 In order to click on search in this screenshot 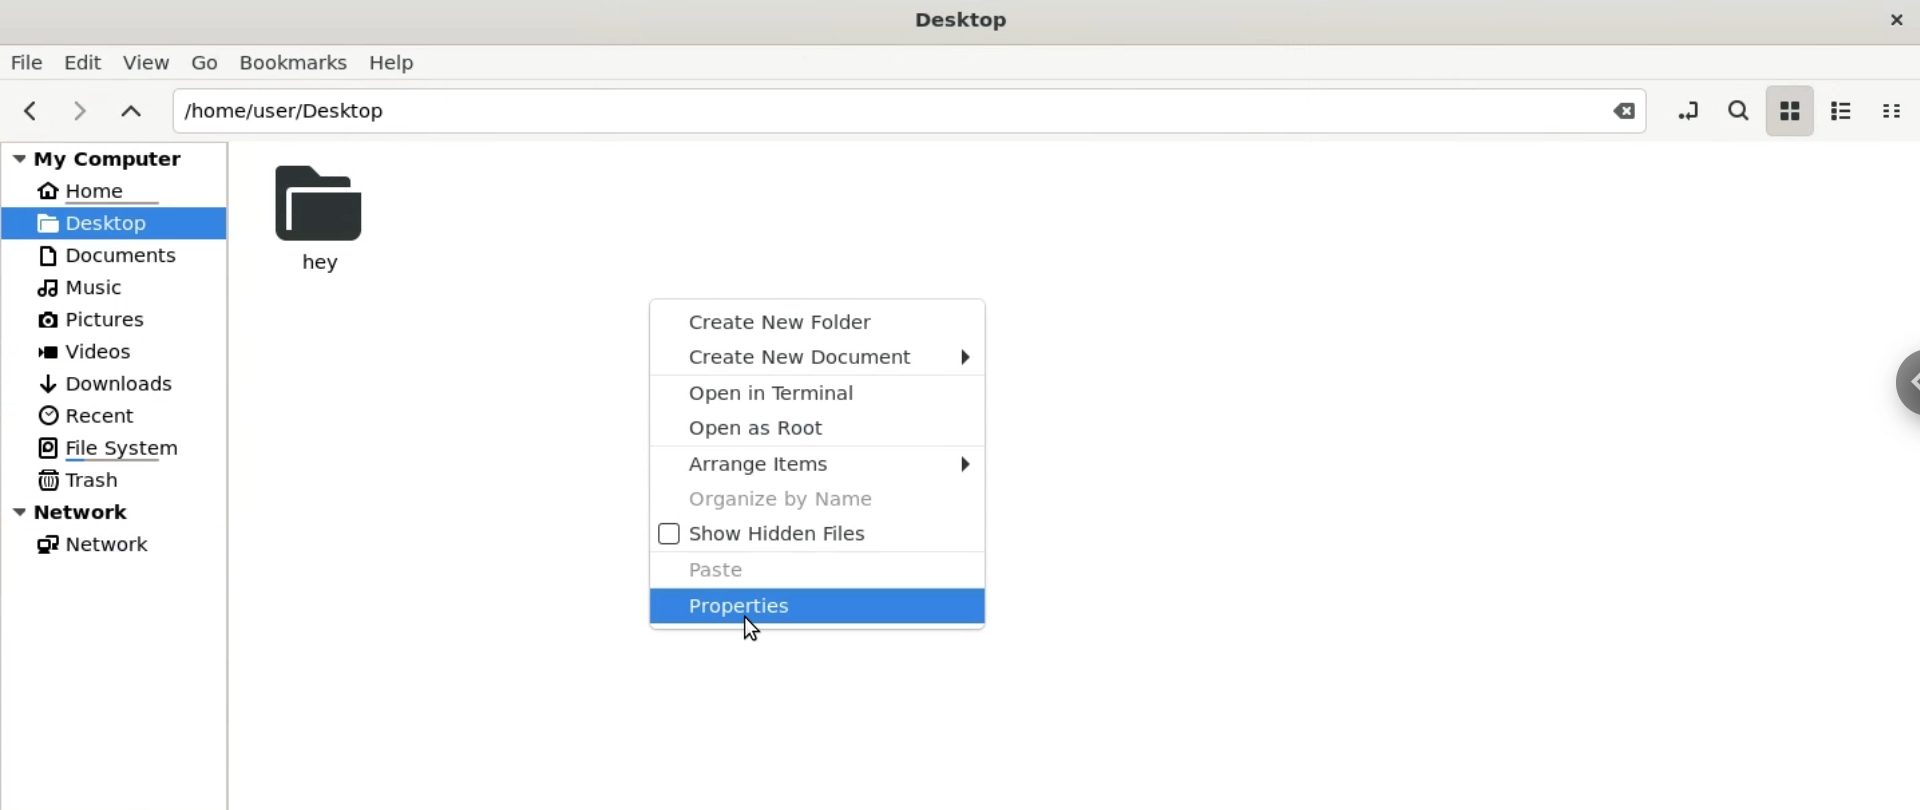, I will do `click(1736, 112)`.